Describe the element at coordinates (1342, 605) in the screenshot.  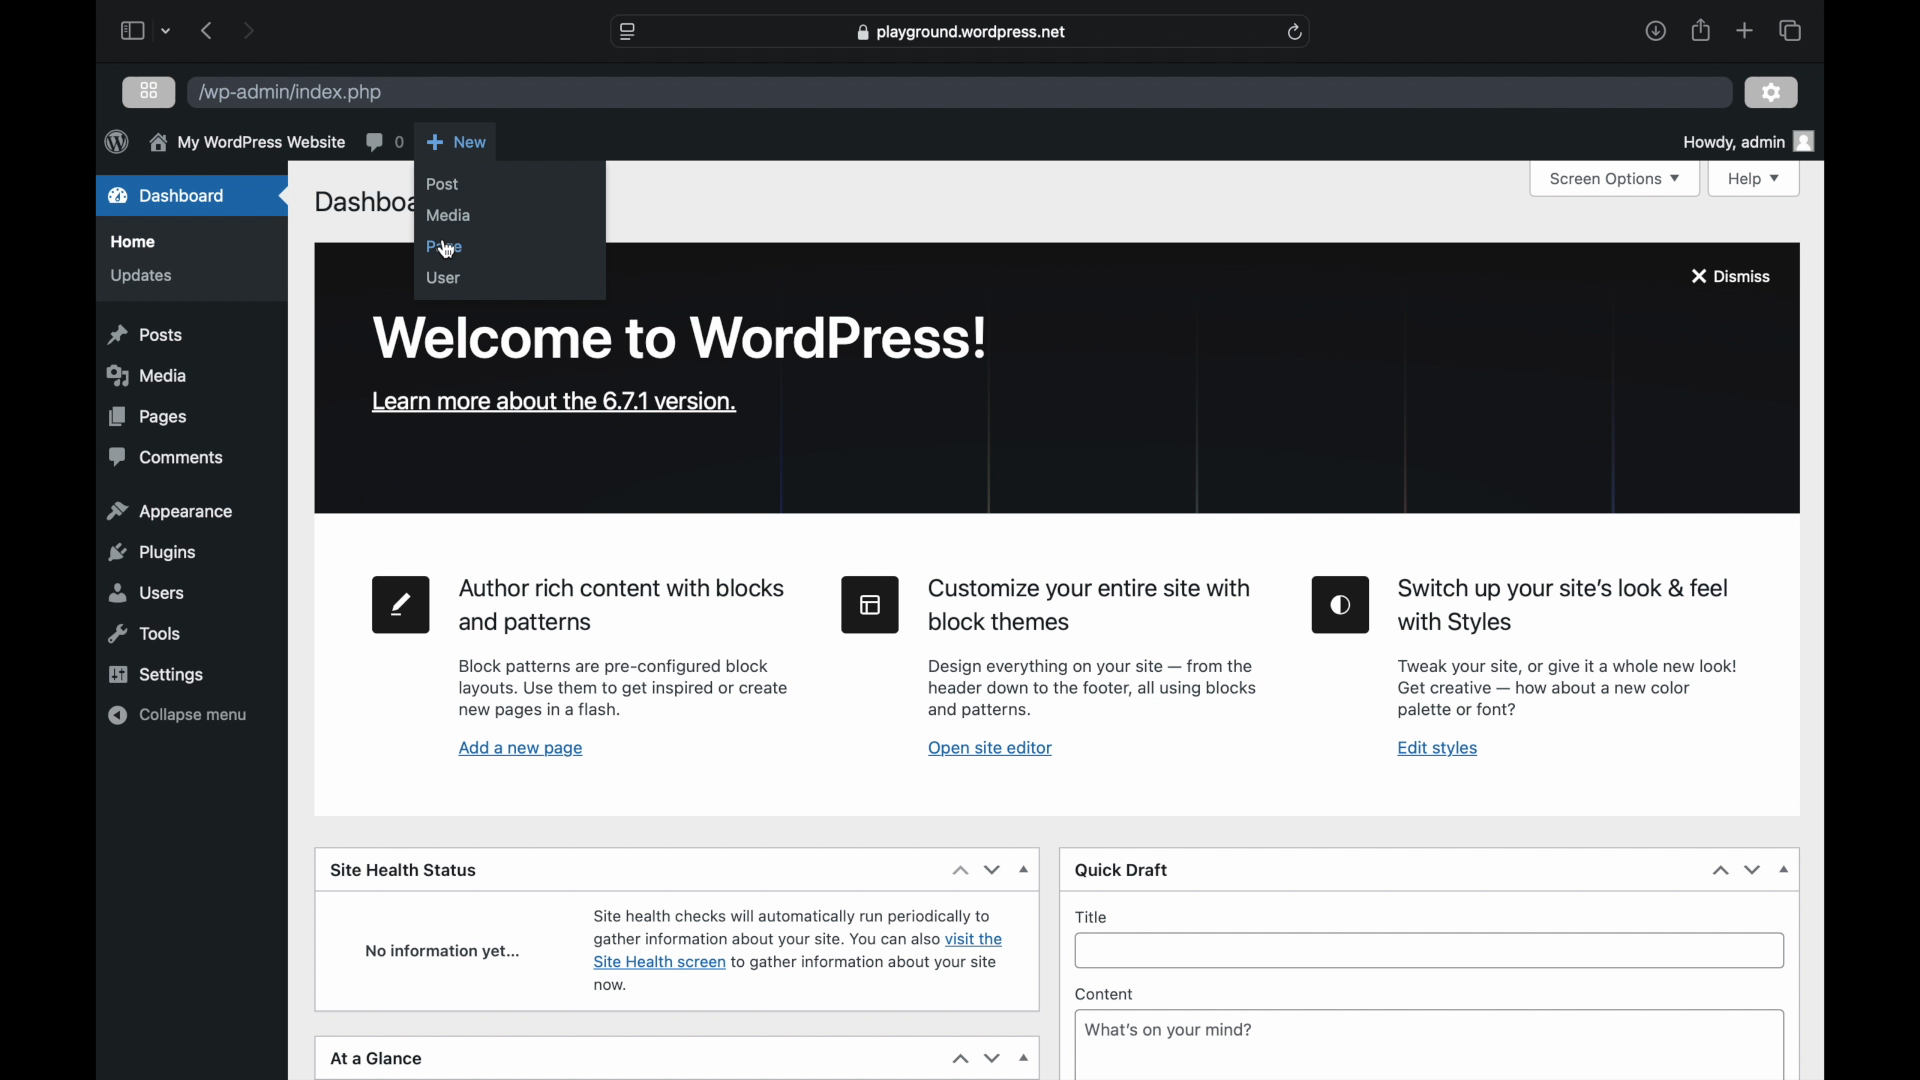
I see `icon` at that location.